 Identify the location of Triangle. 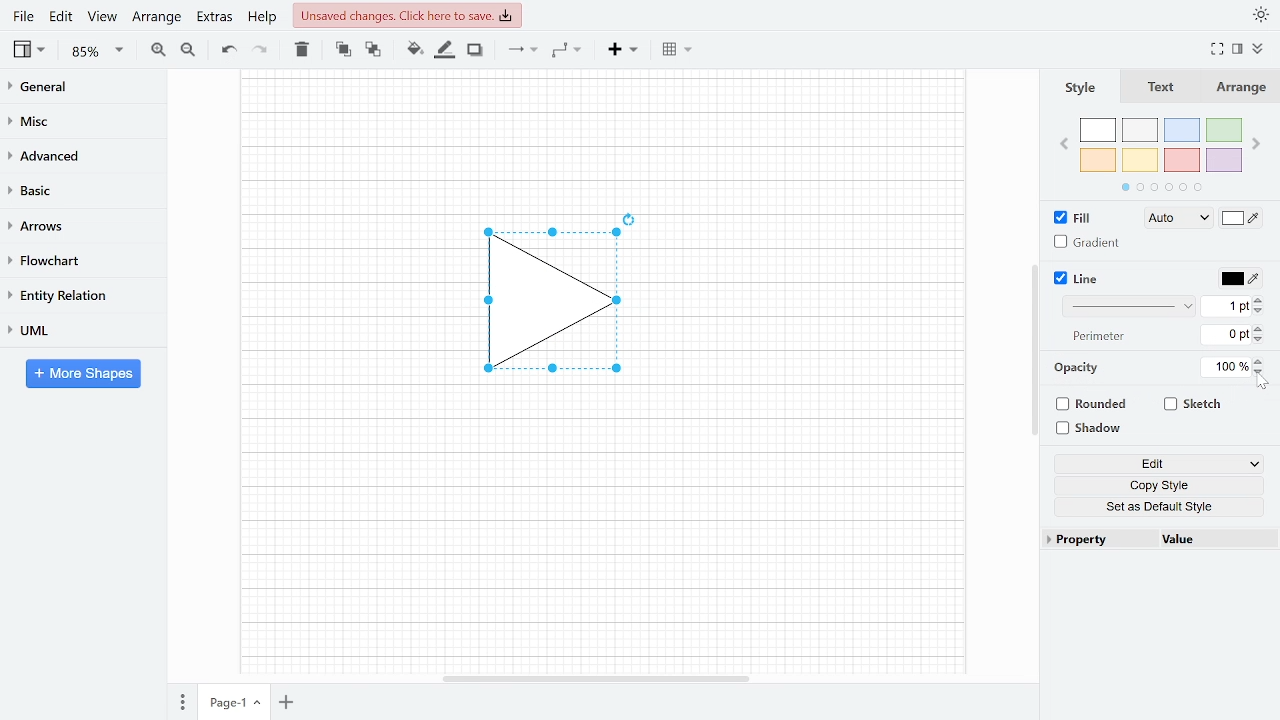
(570, 305).